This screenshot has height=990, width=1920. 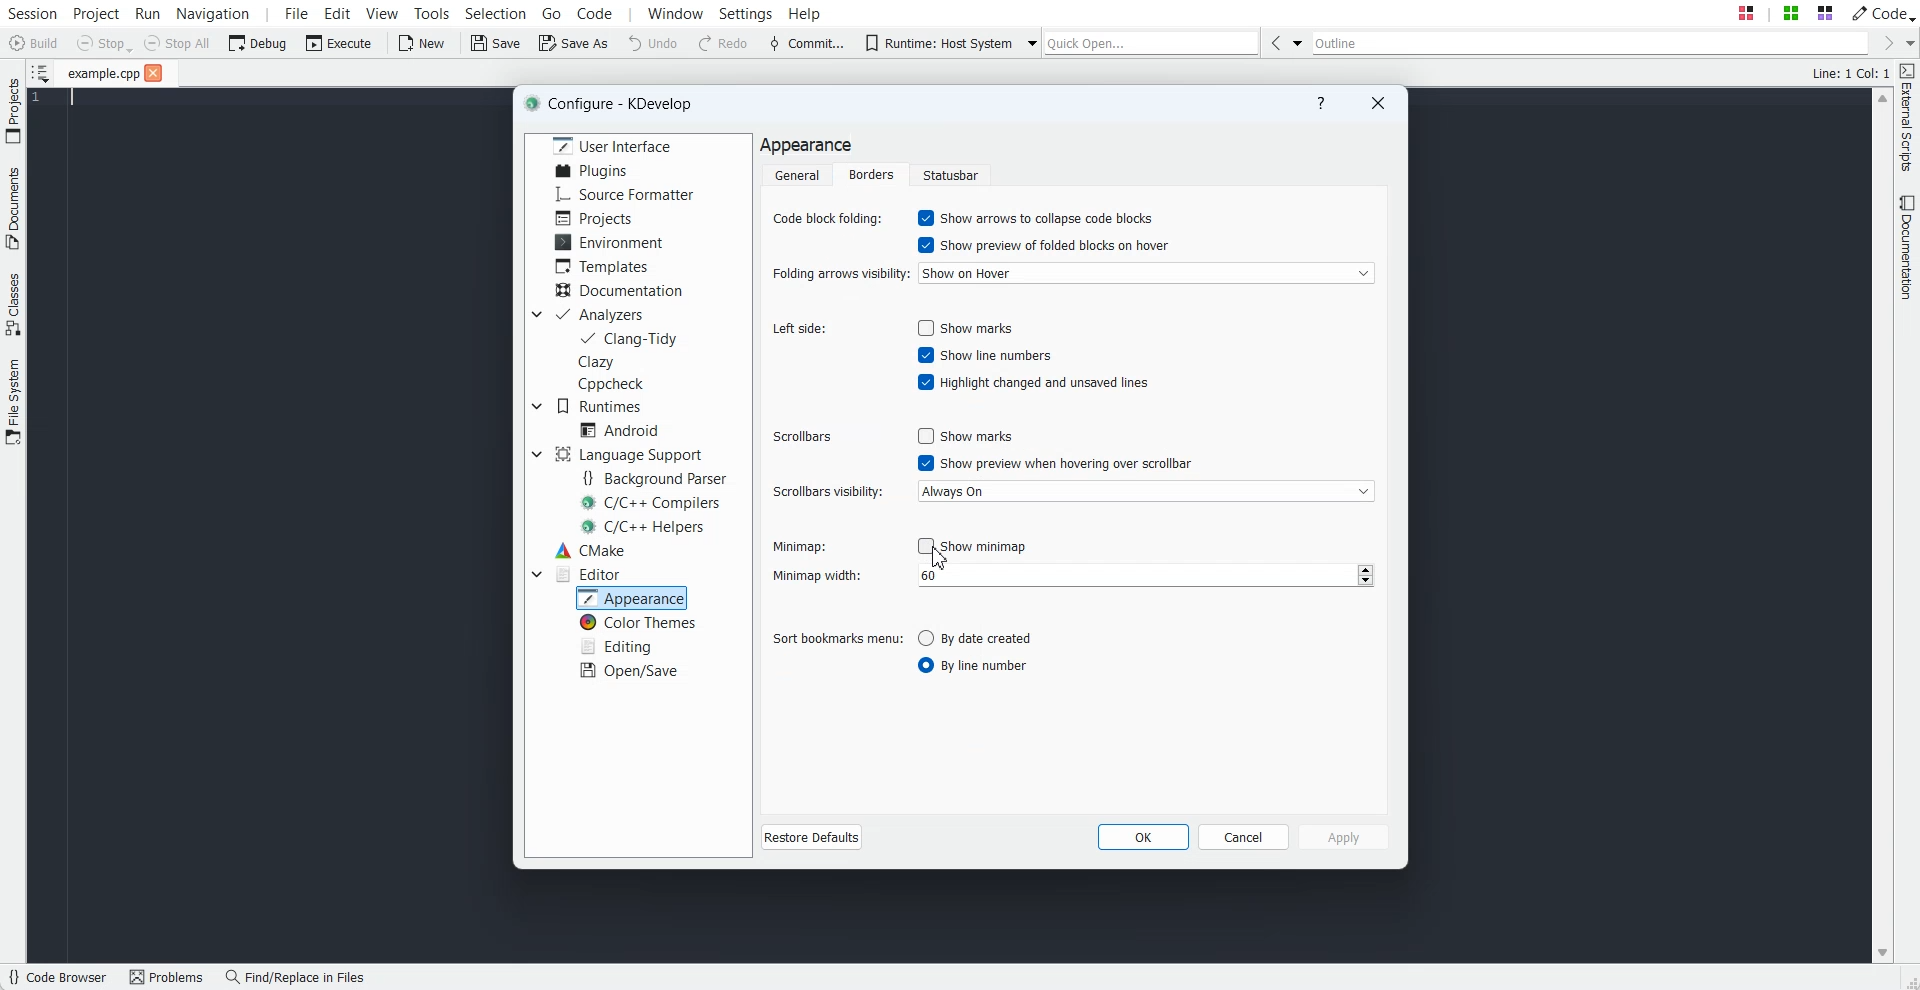 I want to click on Open/Save, so click(x=631, y=671).